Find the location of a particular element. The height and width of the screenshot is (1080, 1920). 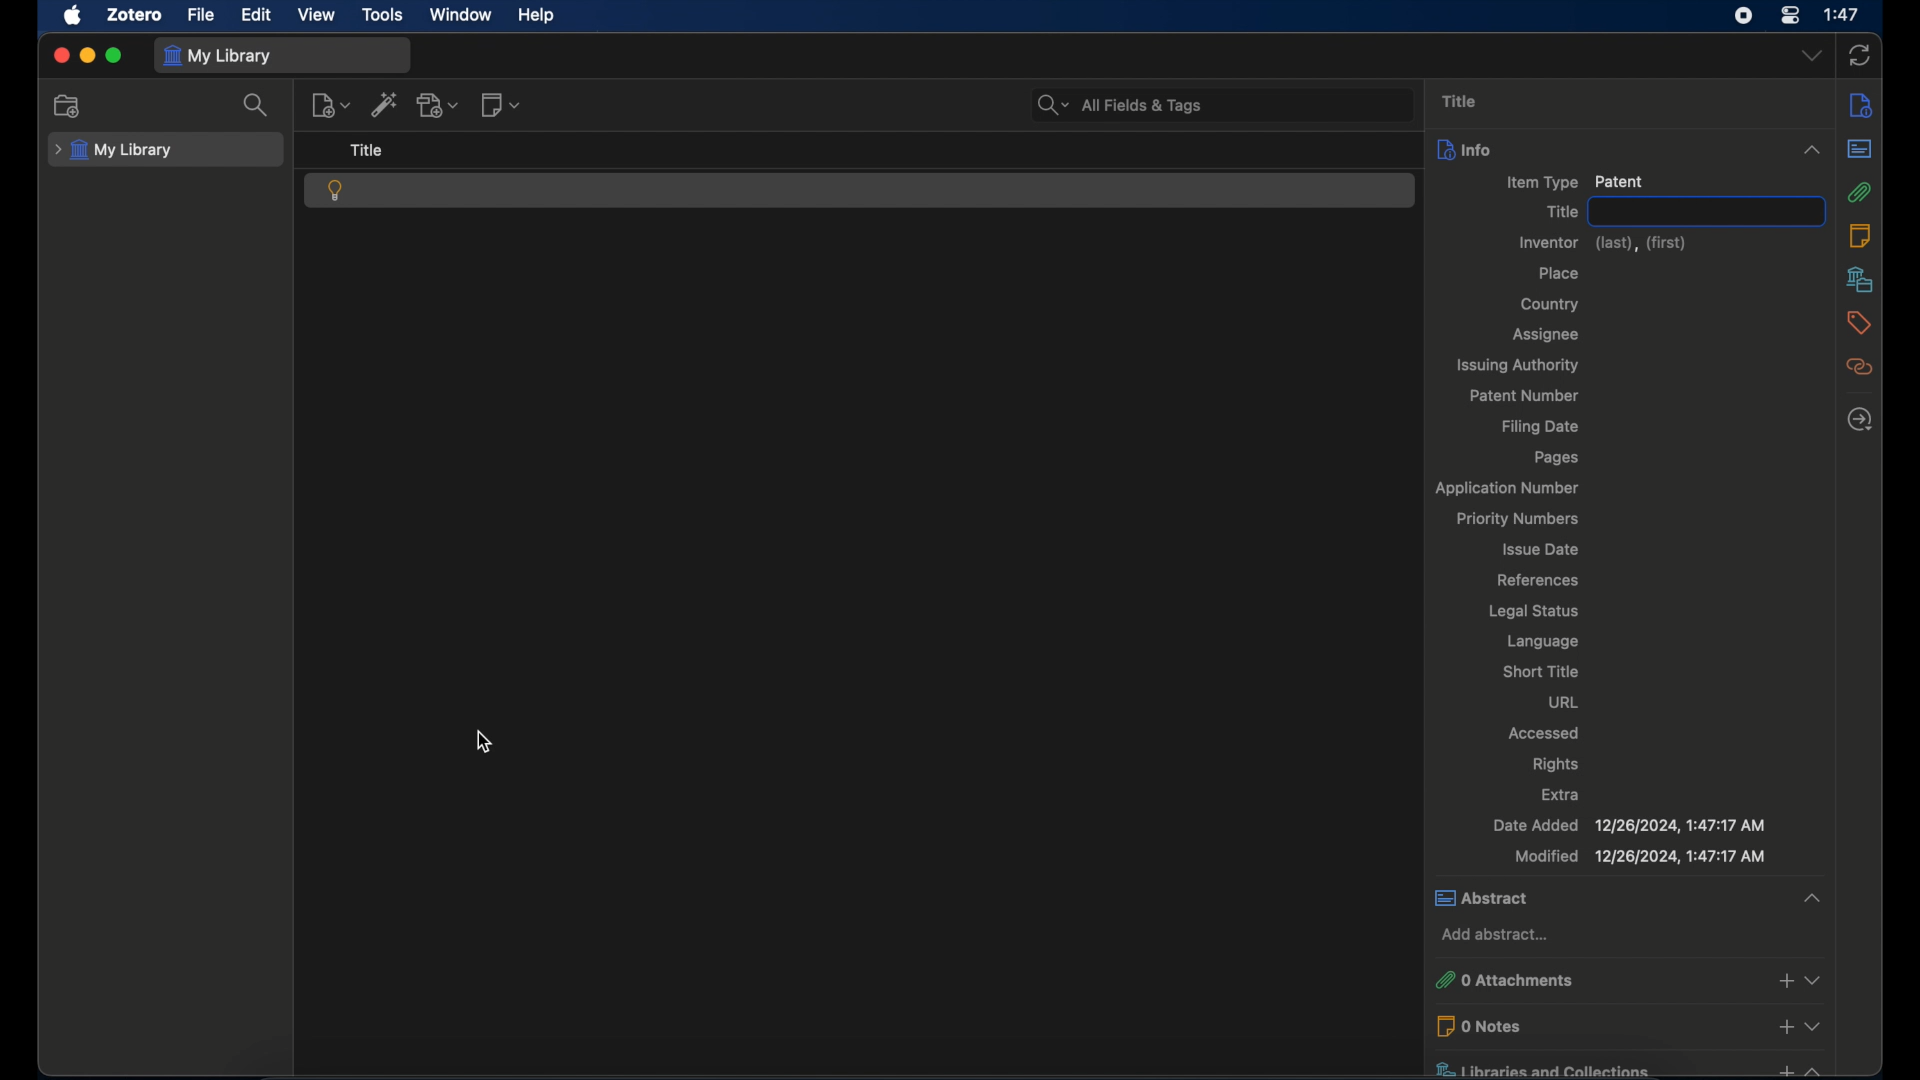

dropdown is located at coordinates (1812, 56).